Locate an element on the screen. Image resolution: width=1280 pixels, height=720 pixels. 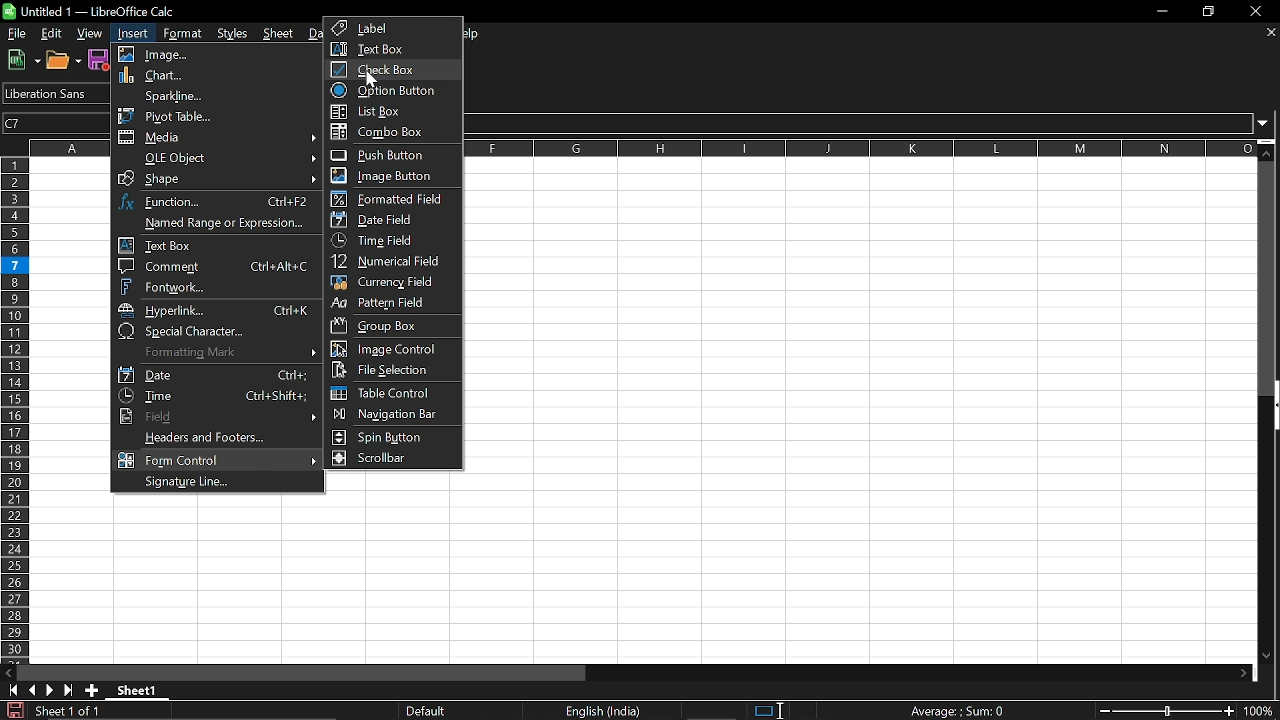
Pattern field is located at coordinates (393, 304).